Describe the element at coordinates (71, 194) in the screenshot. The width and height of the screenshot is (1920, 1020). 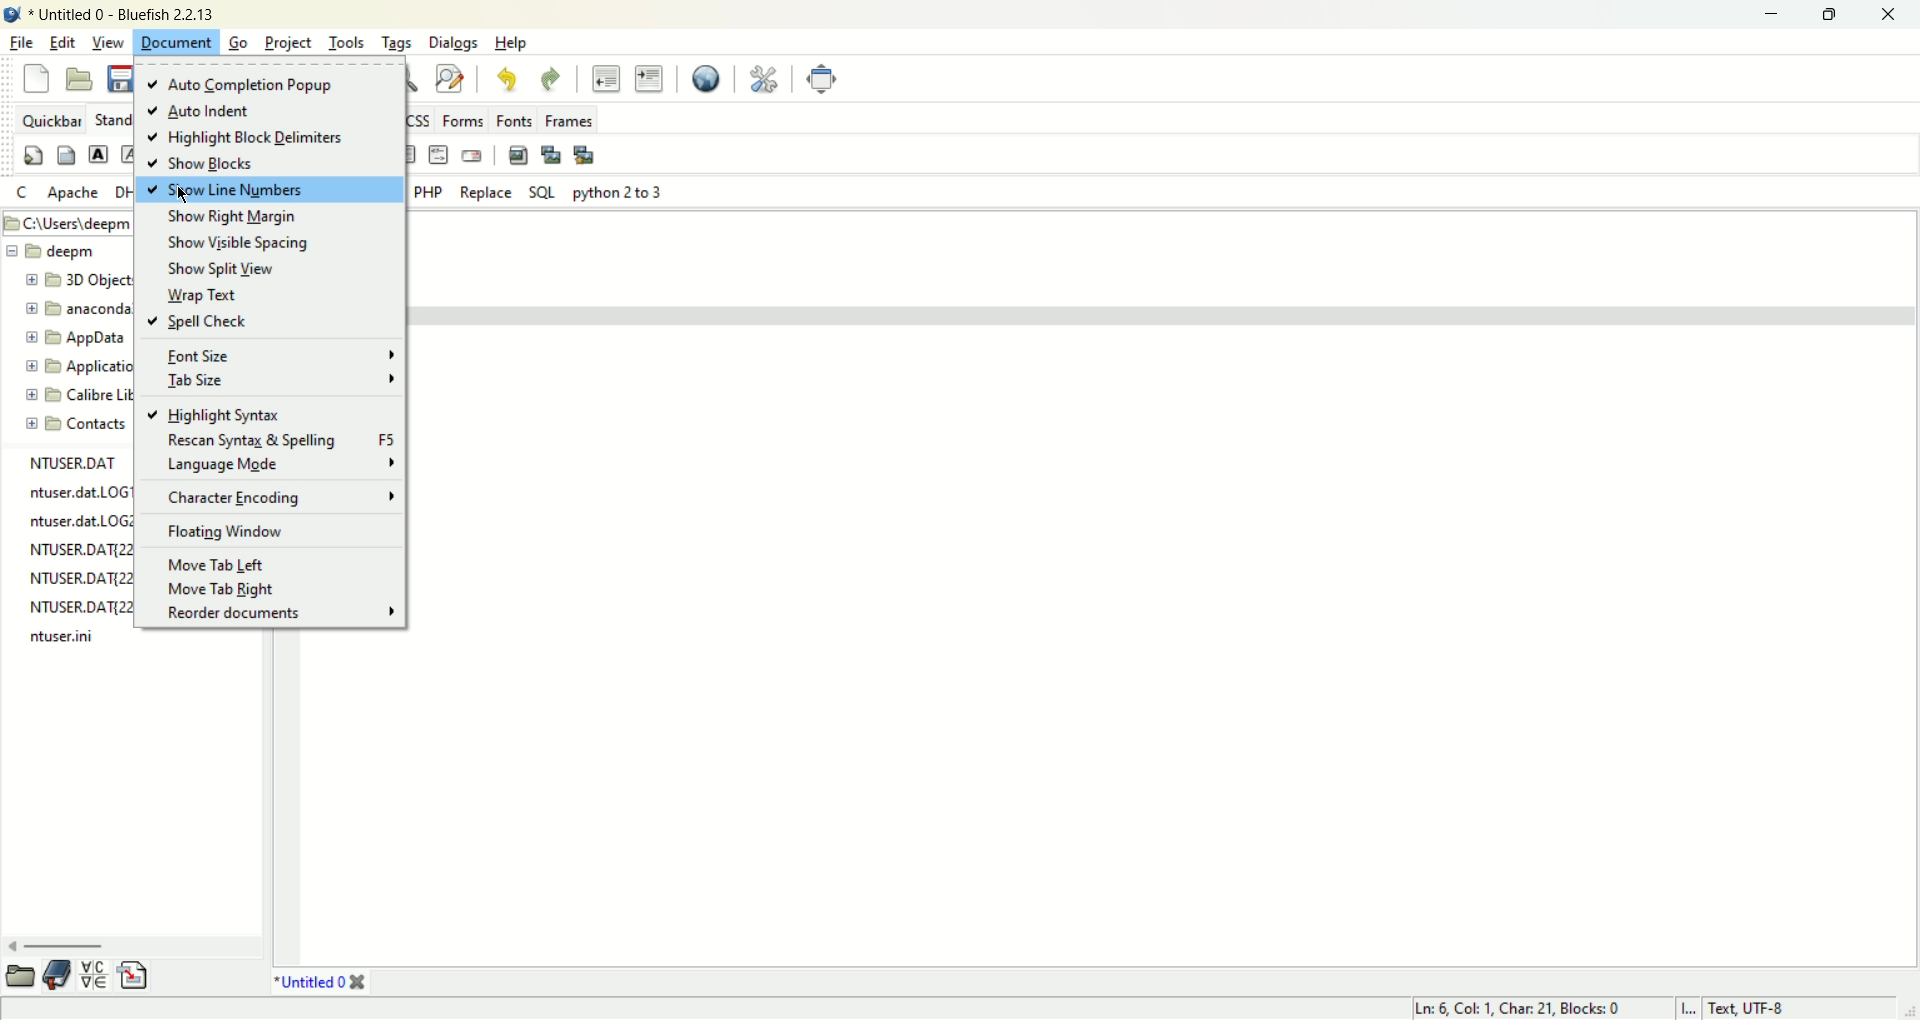
I see `apache` at that location.